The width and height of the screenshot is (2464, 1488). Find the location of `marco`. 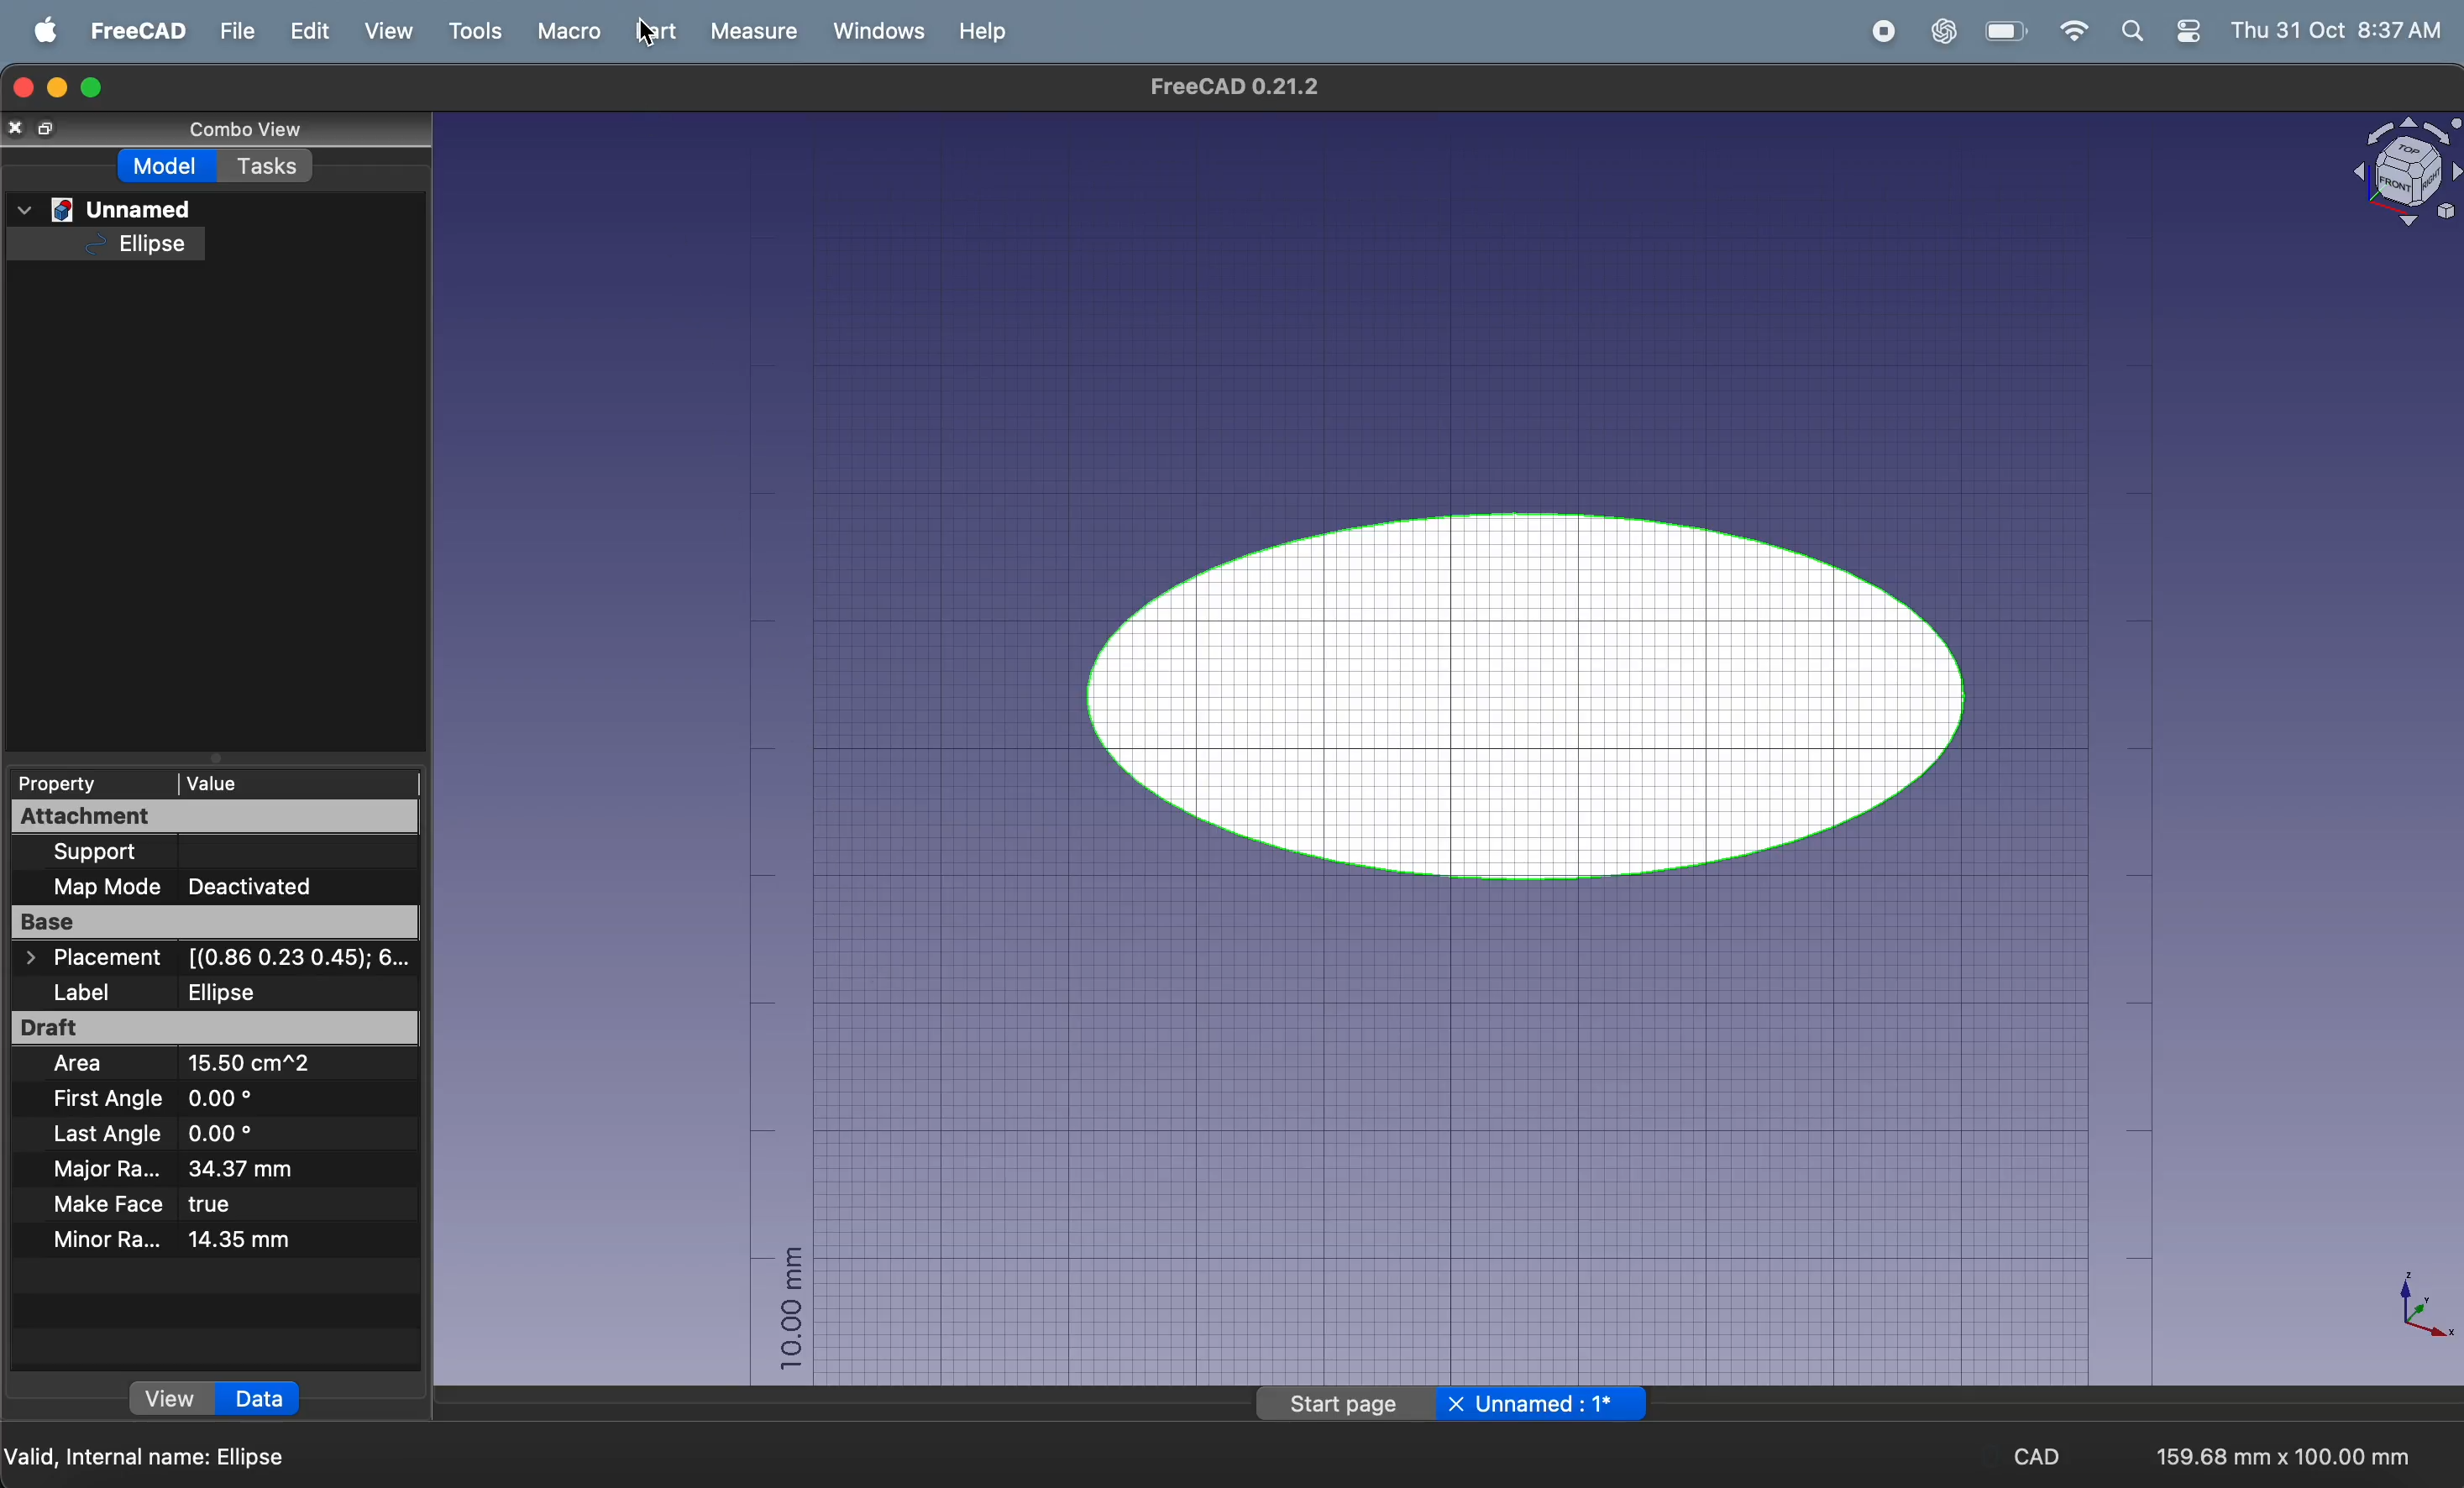

marco is located at coordinates (566, 31).